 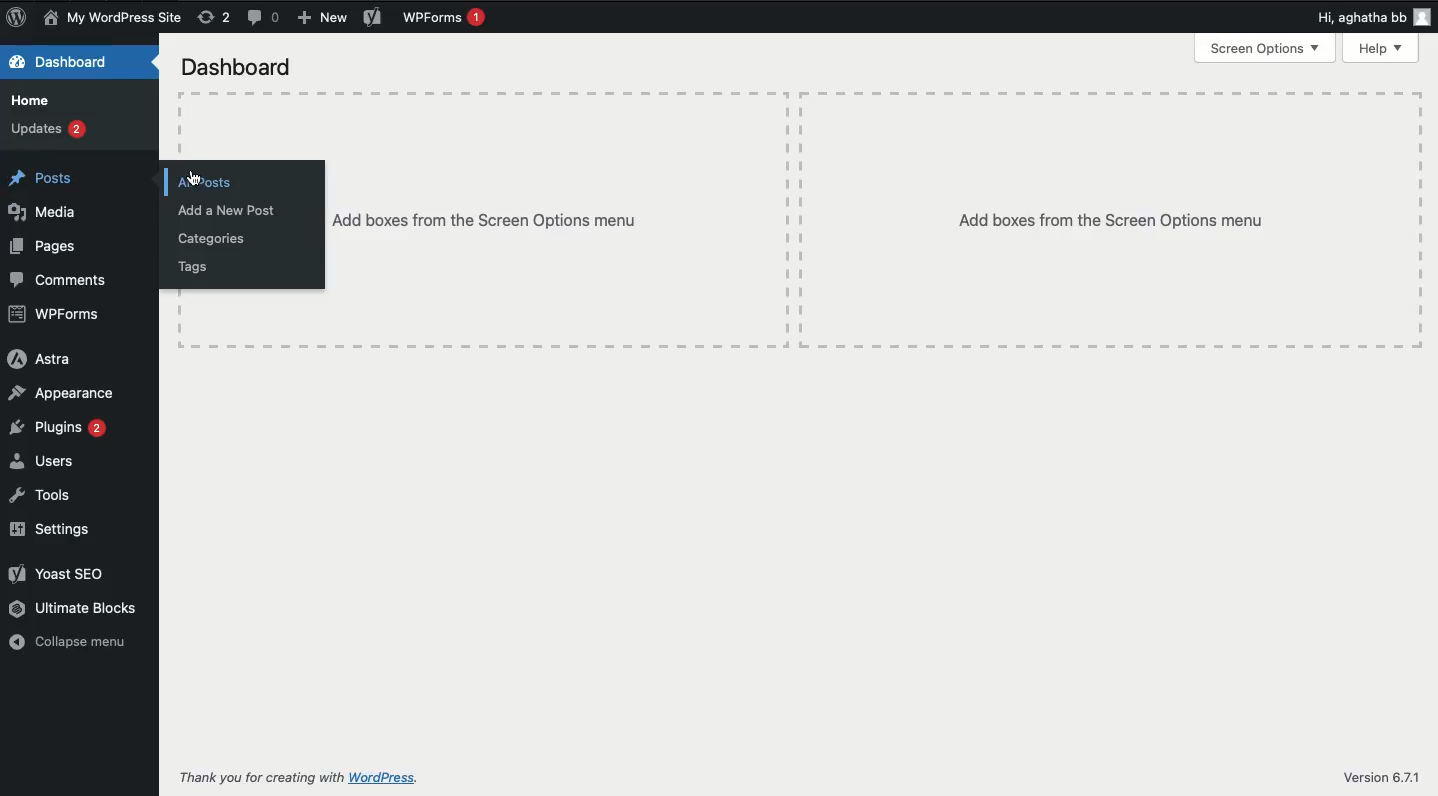 What do you see at coordinates (446, 17) in the screenshot?
I see `WPForms` at bounding box center [446, 17].